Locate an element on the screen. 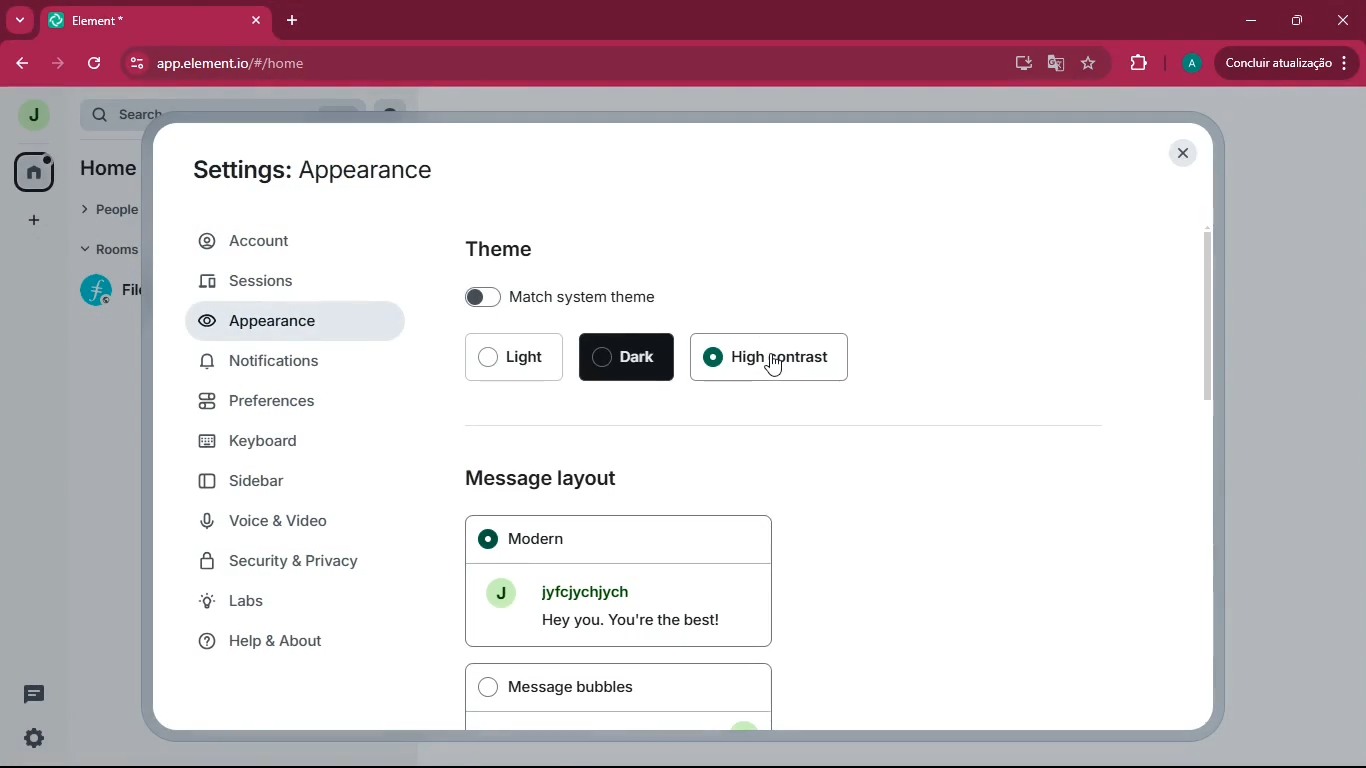  Element* is located at coordinates (139, 19).